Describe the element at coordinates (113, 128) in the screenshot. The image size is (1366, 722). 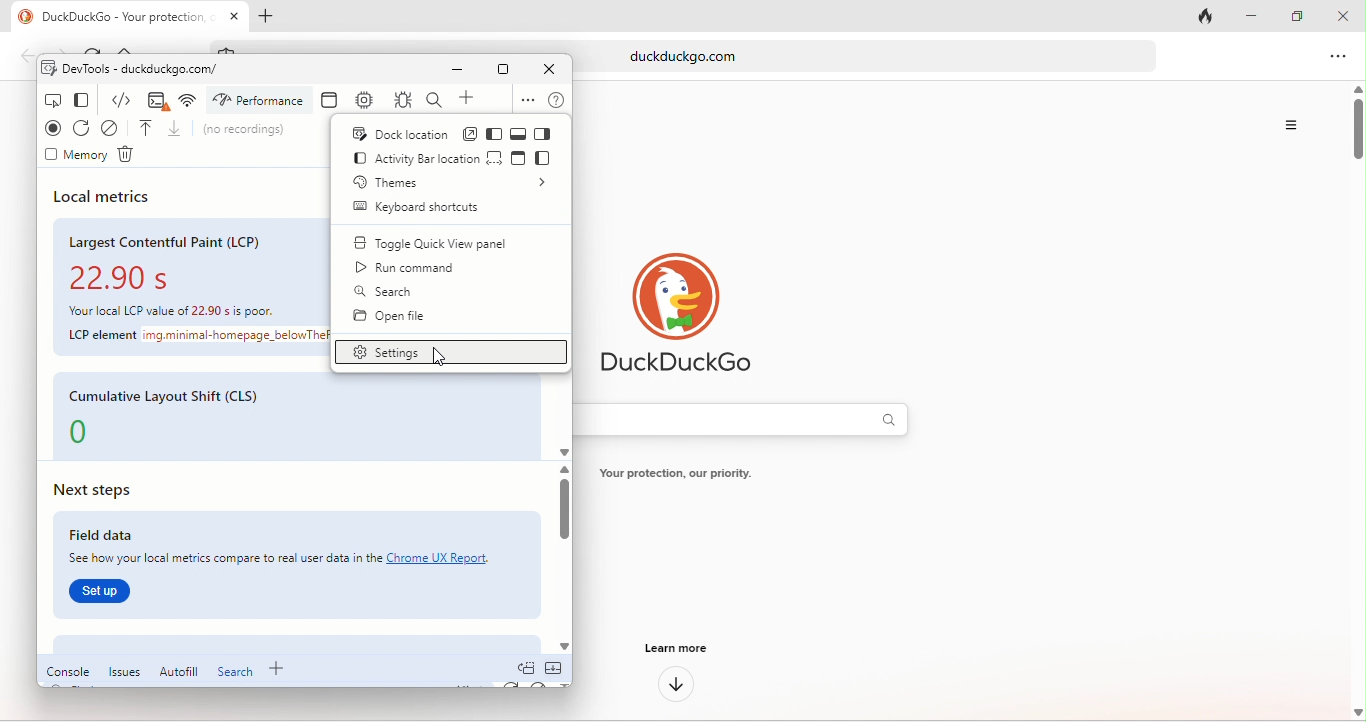
I see `clear` at that location.